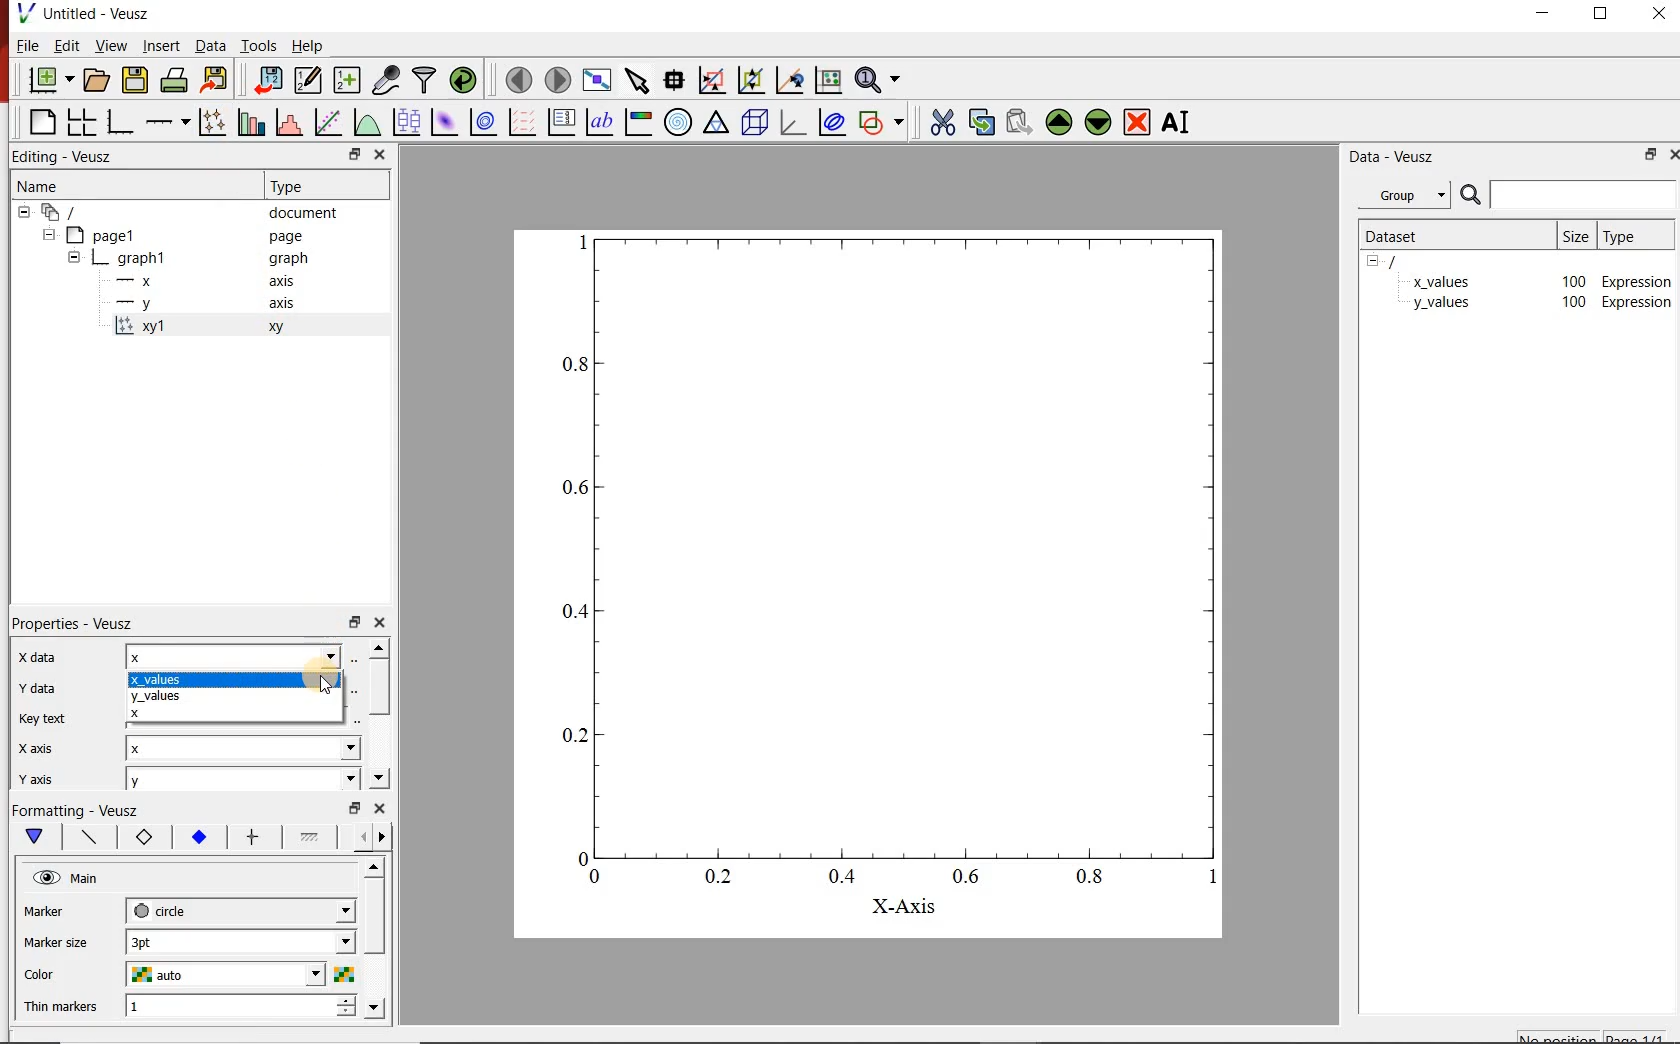 The width and height of the screenshot is (1680, 1044). Describe the element at coordinates (355, 622) in the screenshot. I see `restore down` at that location.